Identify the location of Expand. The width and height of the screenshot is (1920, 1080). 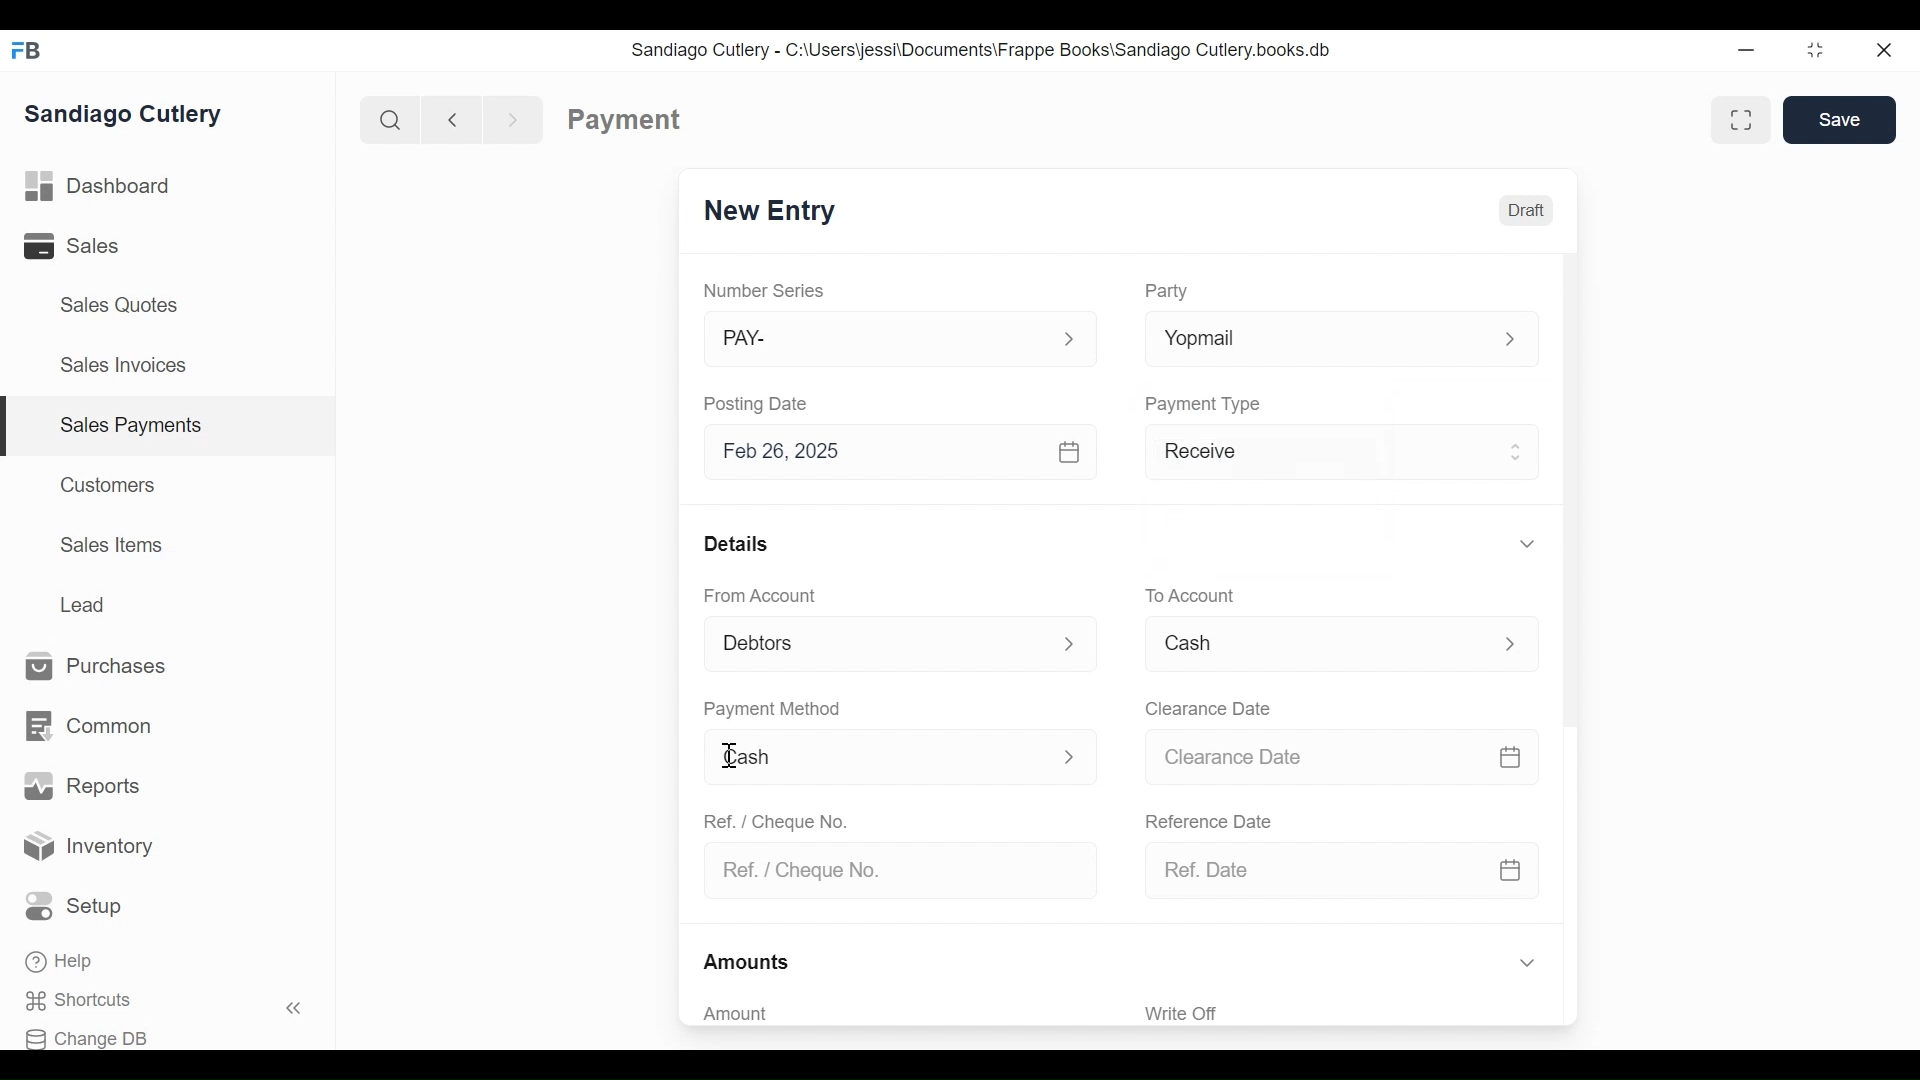
(1526, 964).